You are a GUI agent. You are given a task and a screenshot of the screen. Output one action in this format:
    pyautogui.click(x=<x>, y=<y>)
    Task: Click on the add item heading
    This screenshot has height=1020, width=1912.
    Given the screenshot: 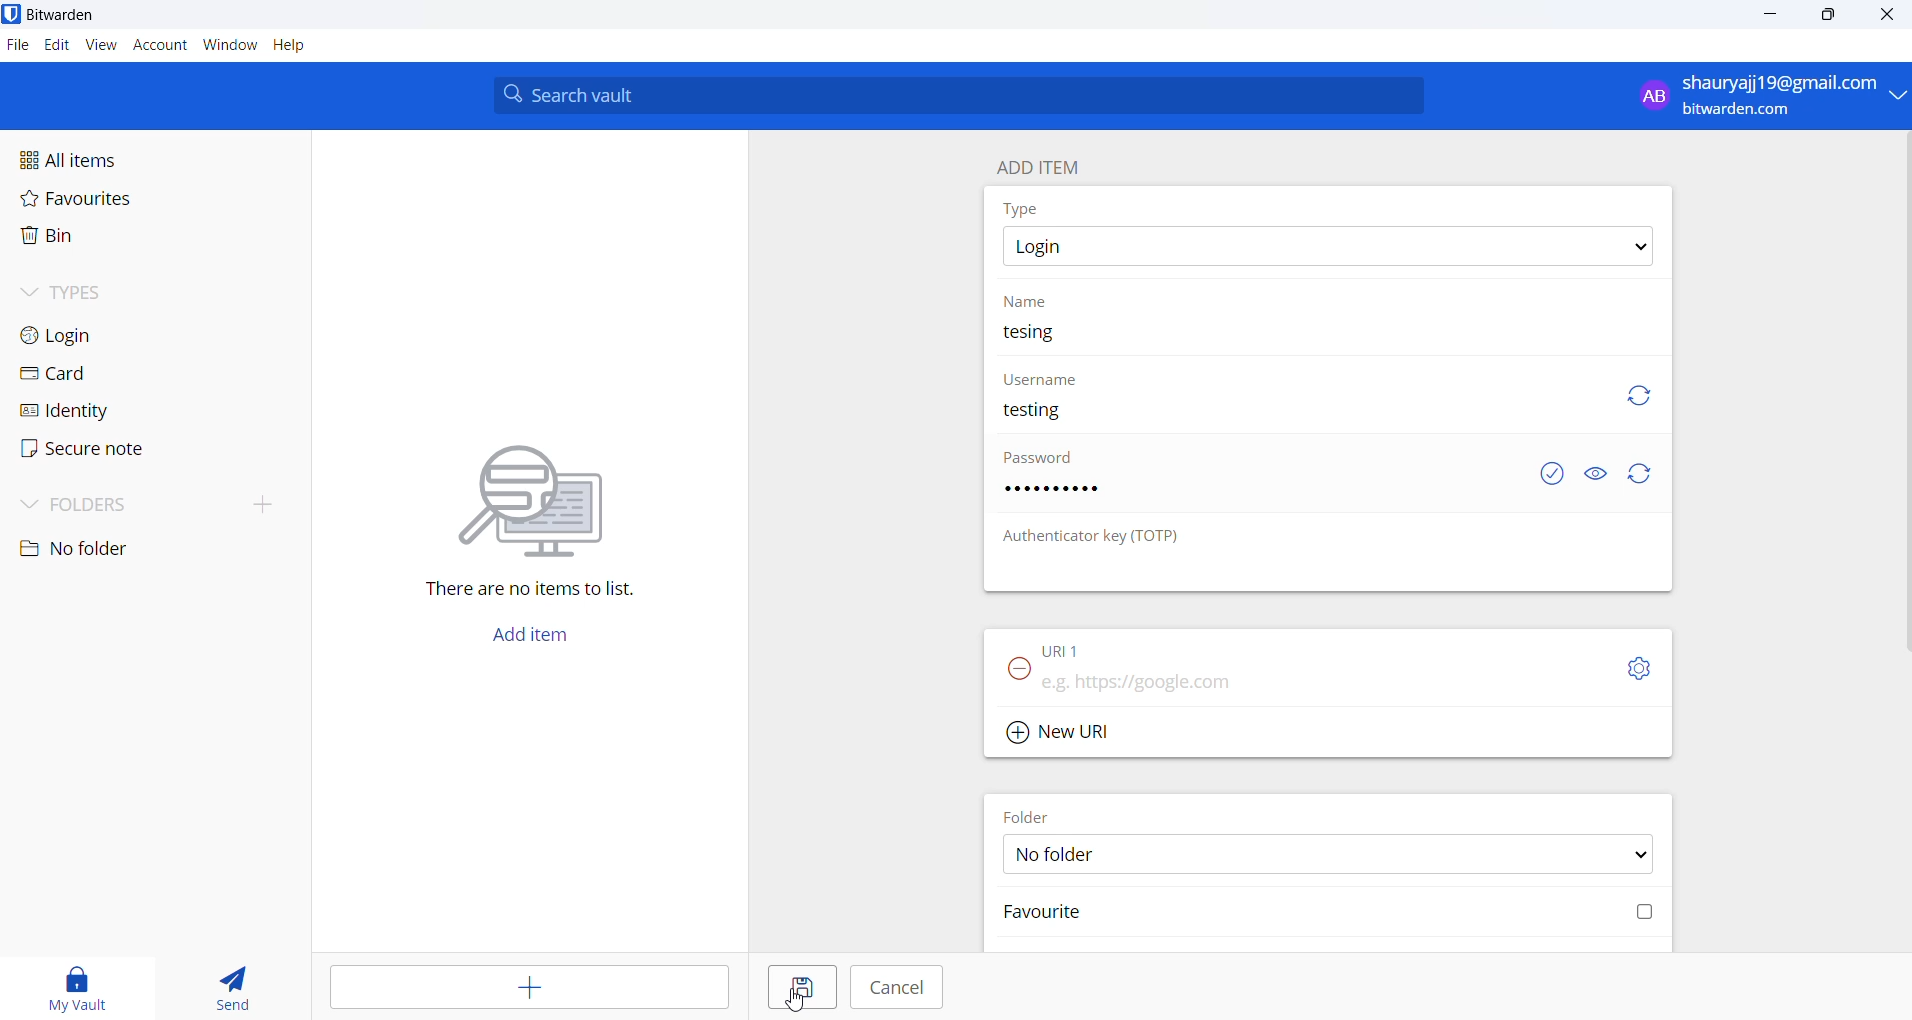 What is the action you would take?
    pyautogui.click(x=1046, y=165)
    